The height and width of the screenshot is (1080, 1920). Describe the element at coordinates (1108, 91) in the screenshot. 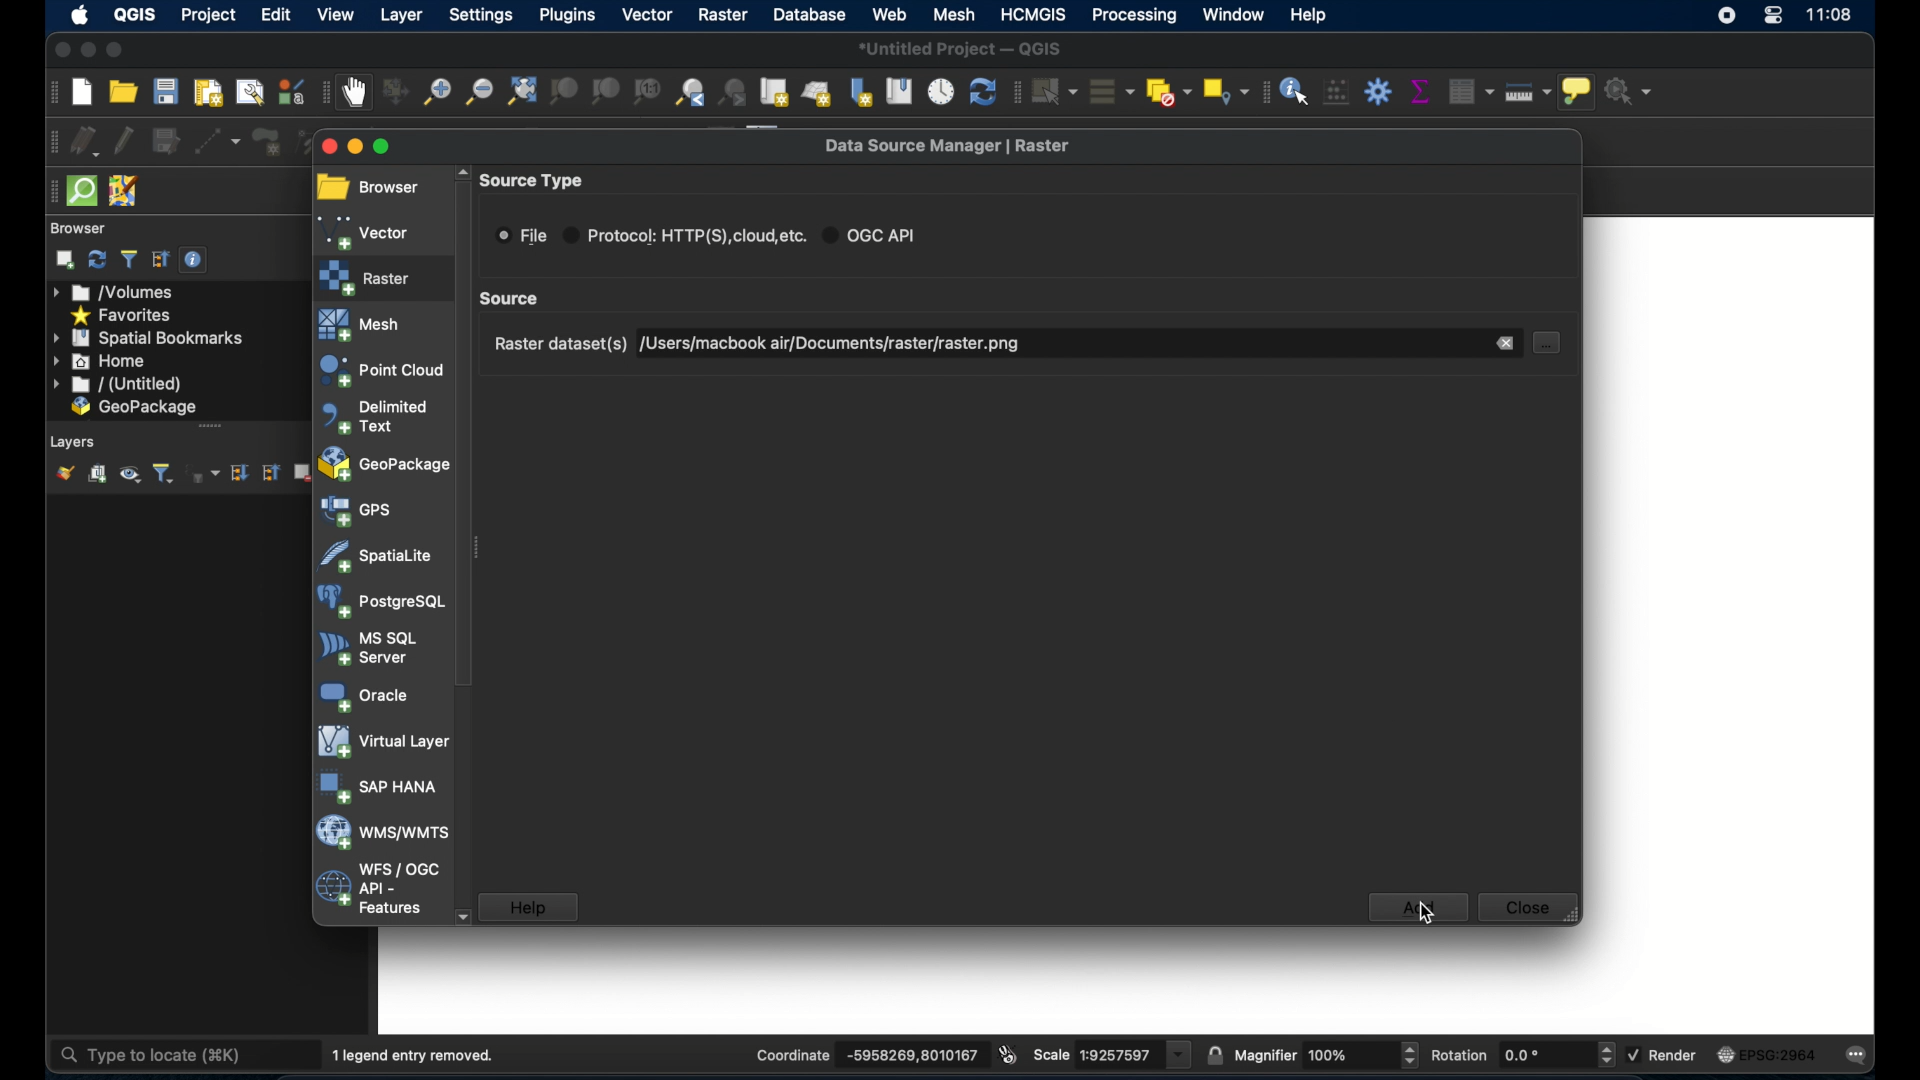

I see `select all features` at that location.